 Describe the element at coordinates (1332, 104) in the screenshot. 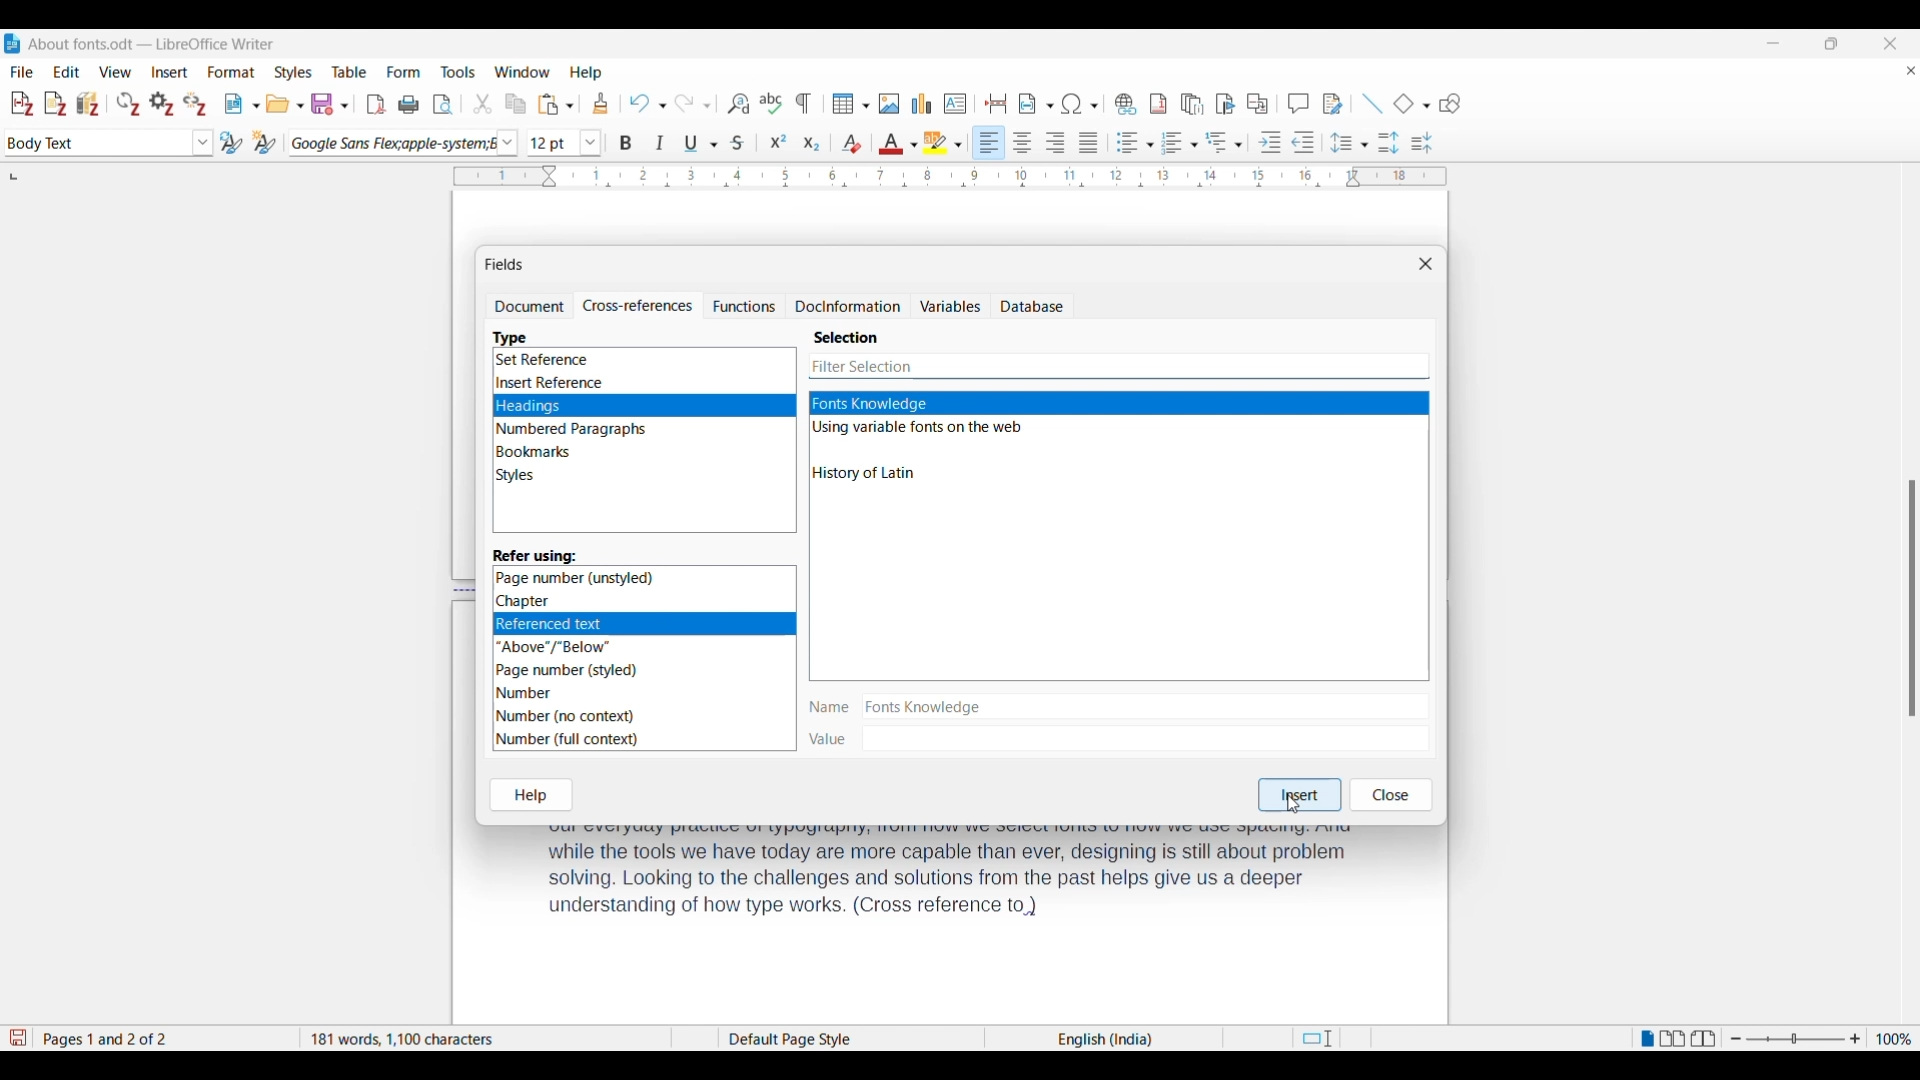

I see `Show track changes functions` at that location.